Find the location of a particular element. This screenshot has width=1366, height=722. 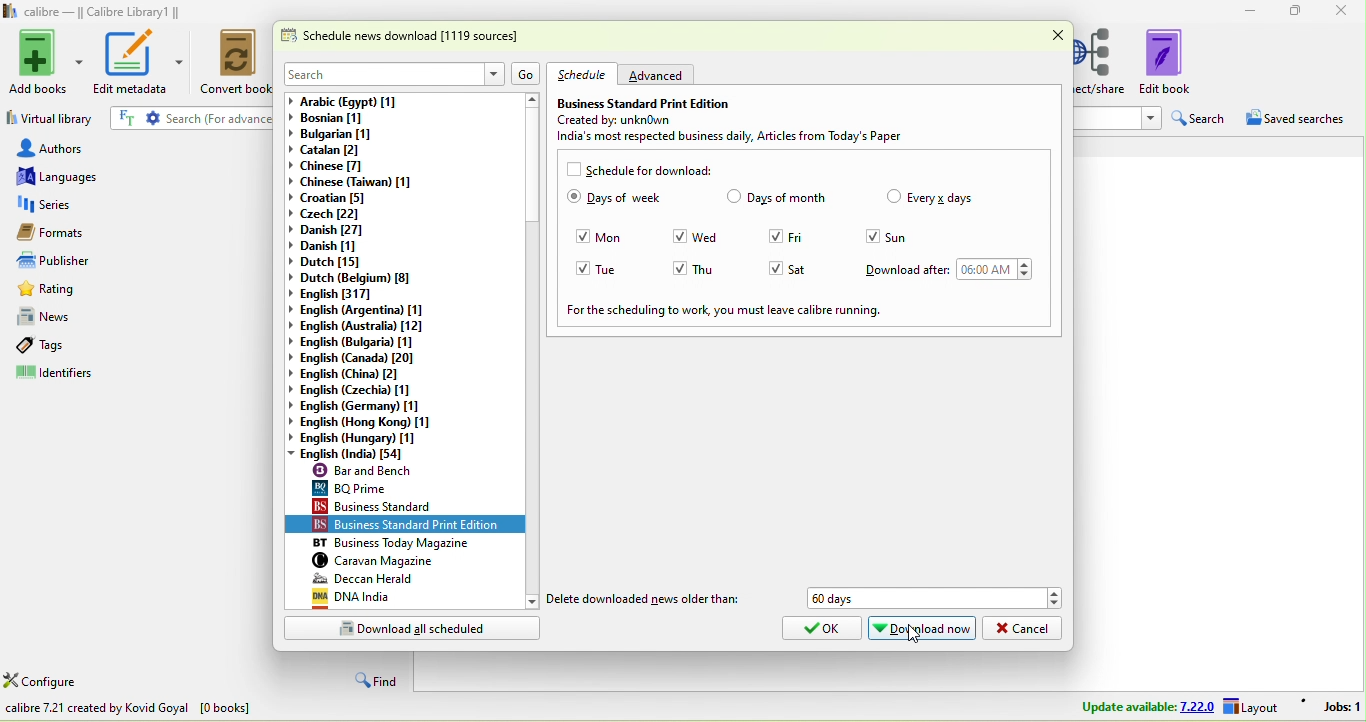

every days is located at coordinates (940, 198).